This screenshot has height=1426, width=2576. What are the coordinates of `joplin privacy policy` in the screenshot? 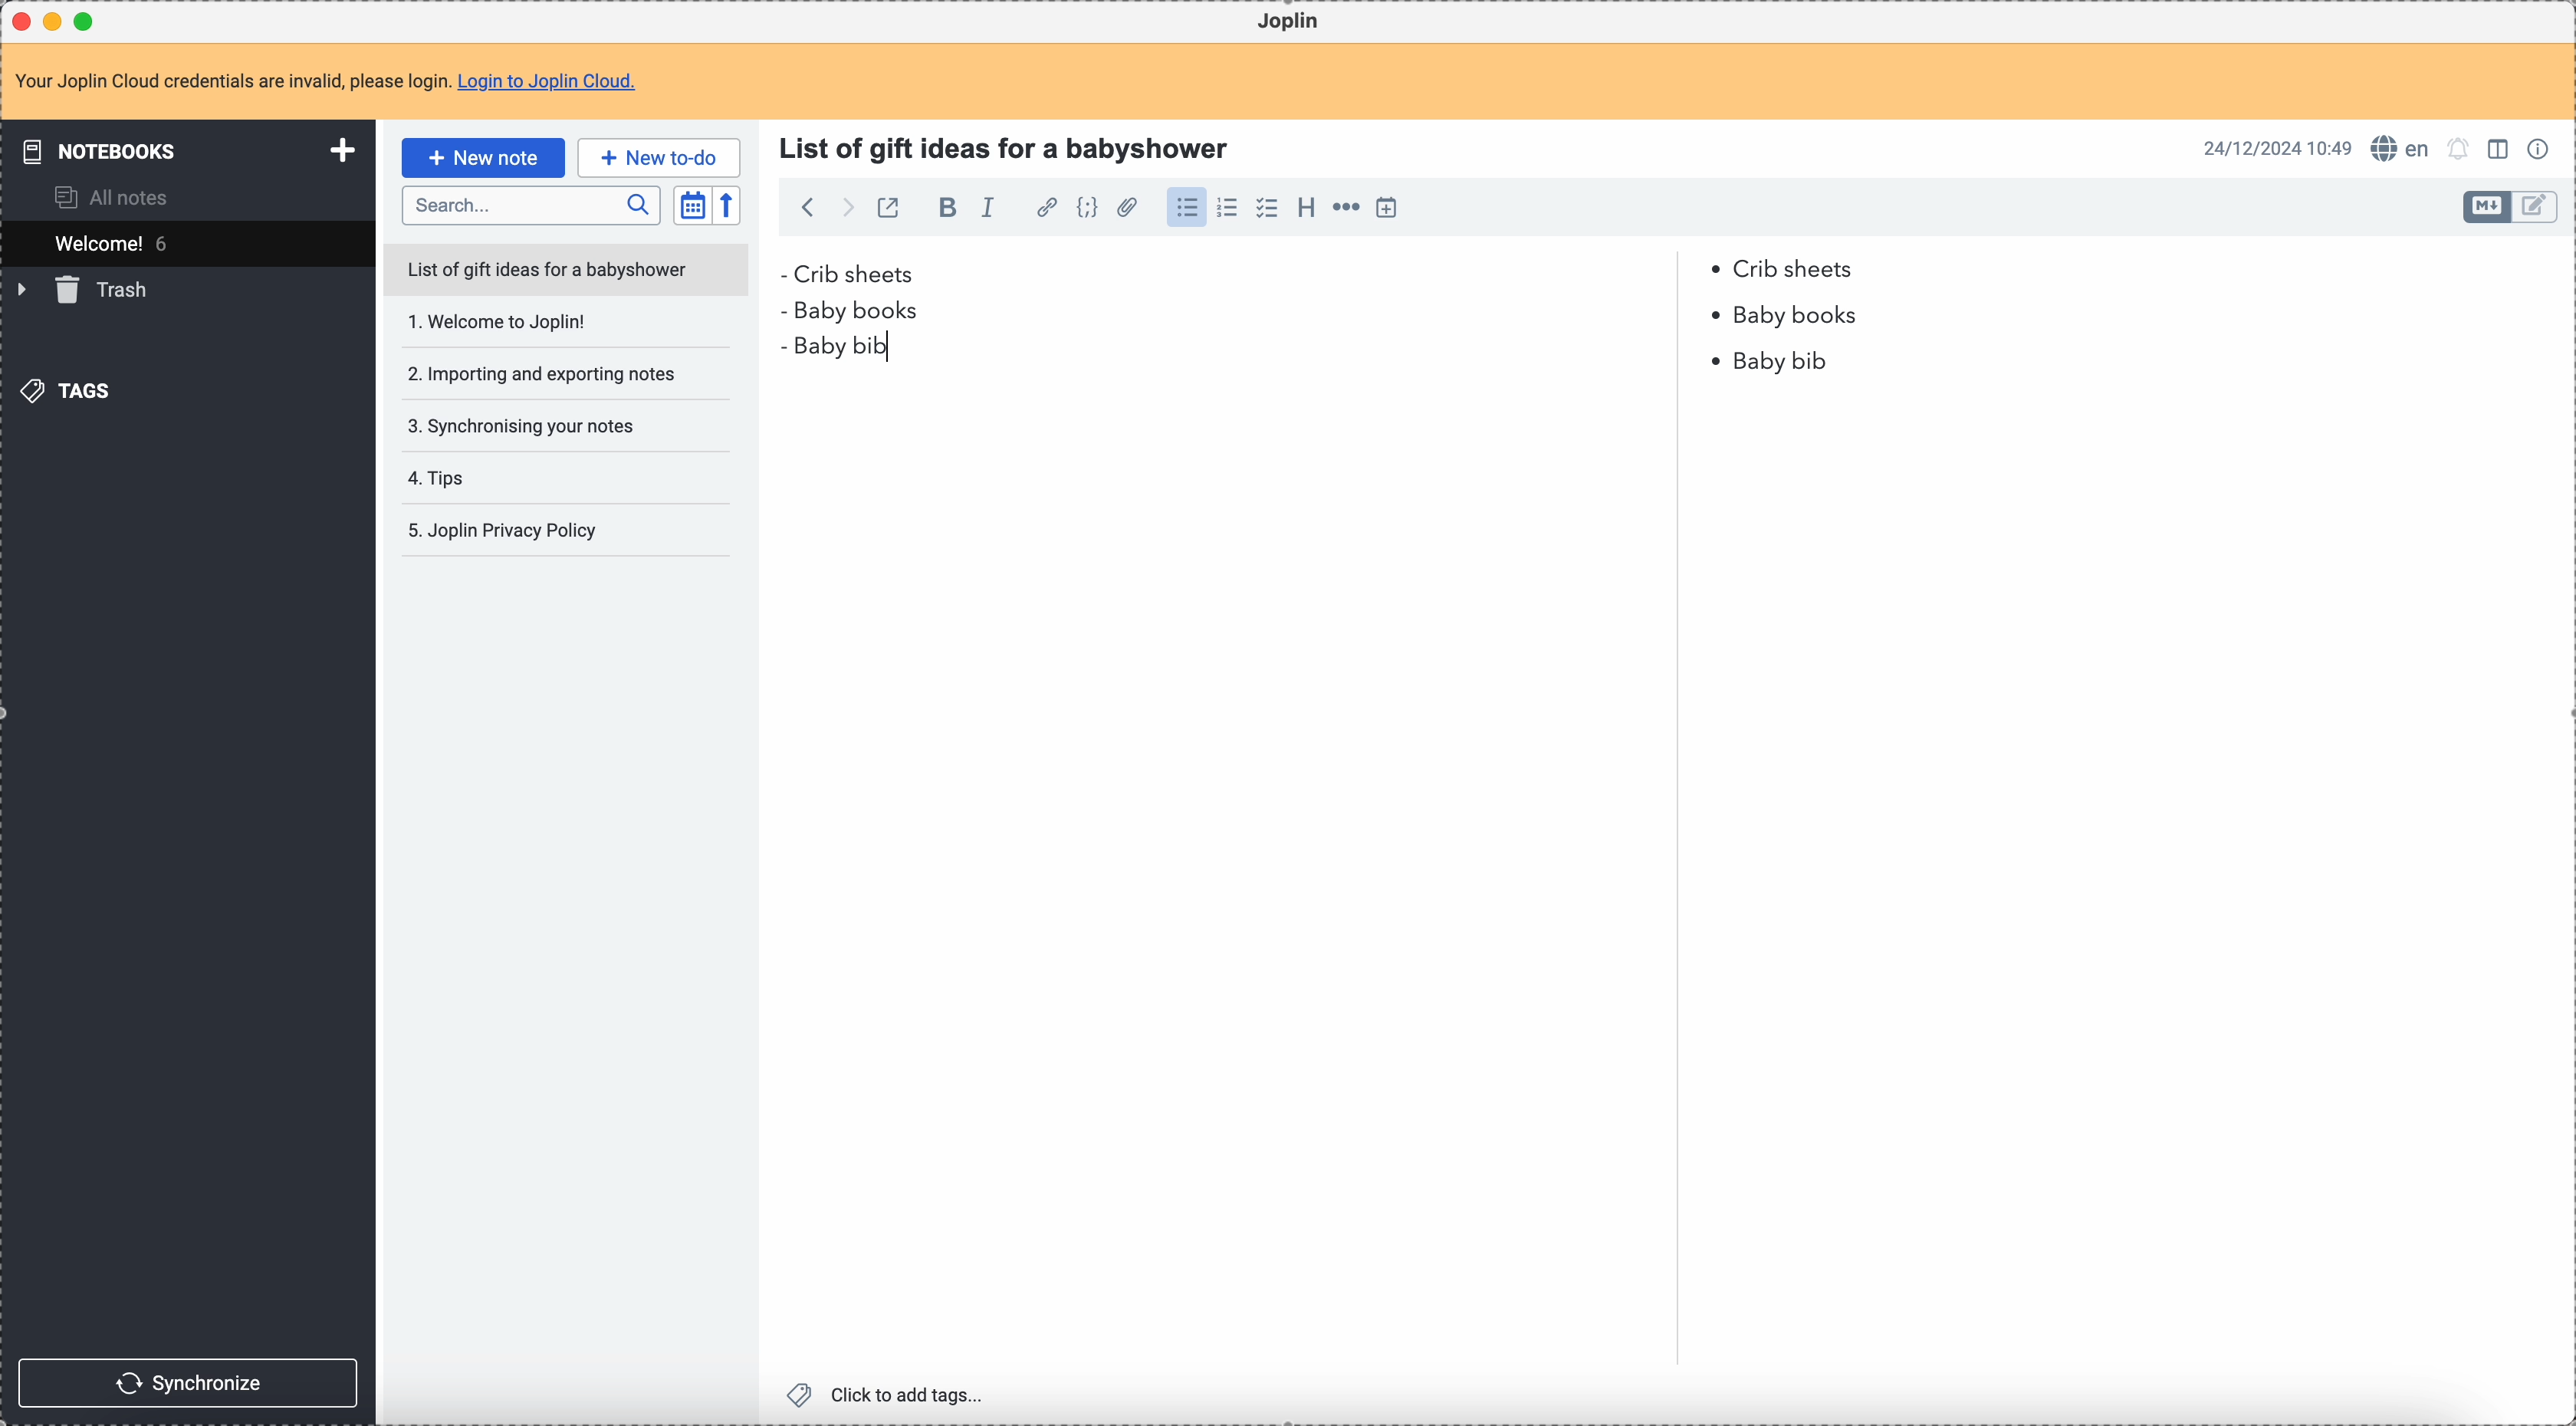 It's located at (509, 534).